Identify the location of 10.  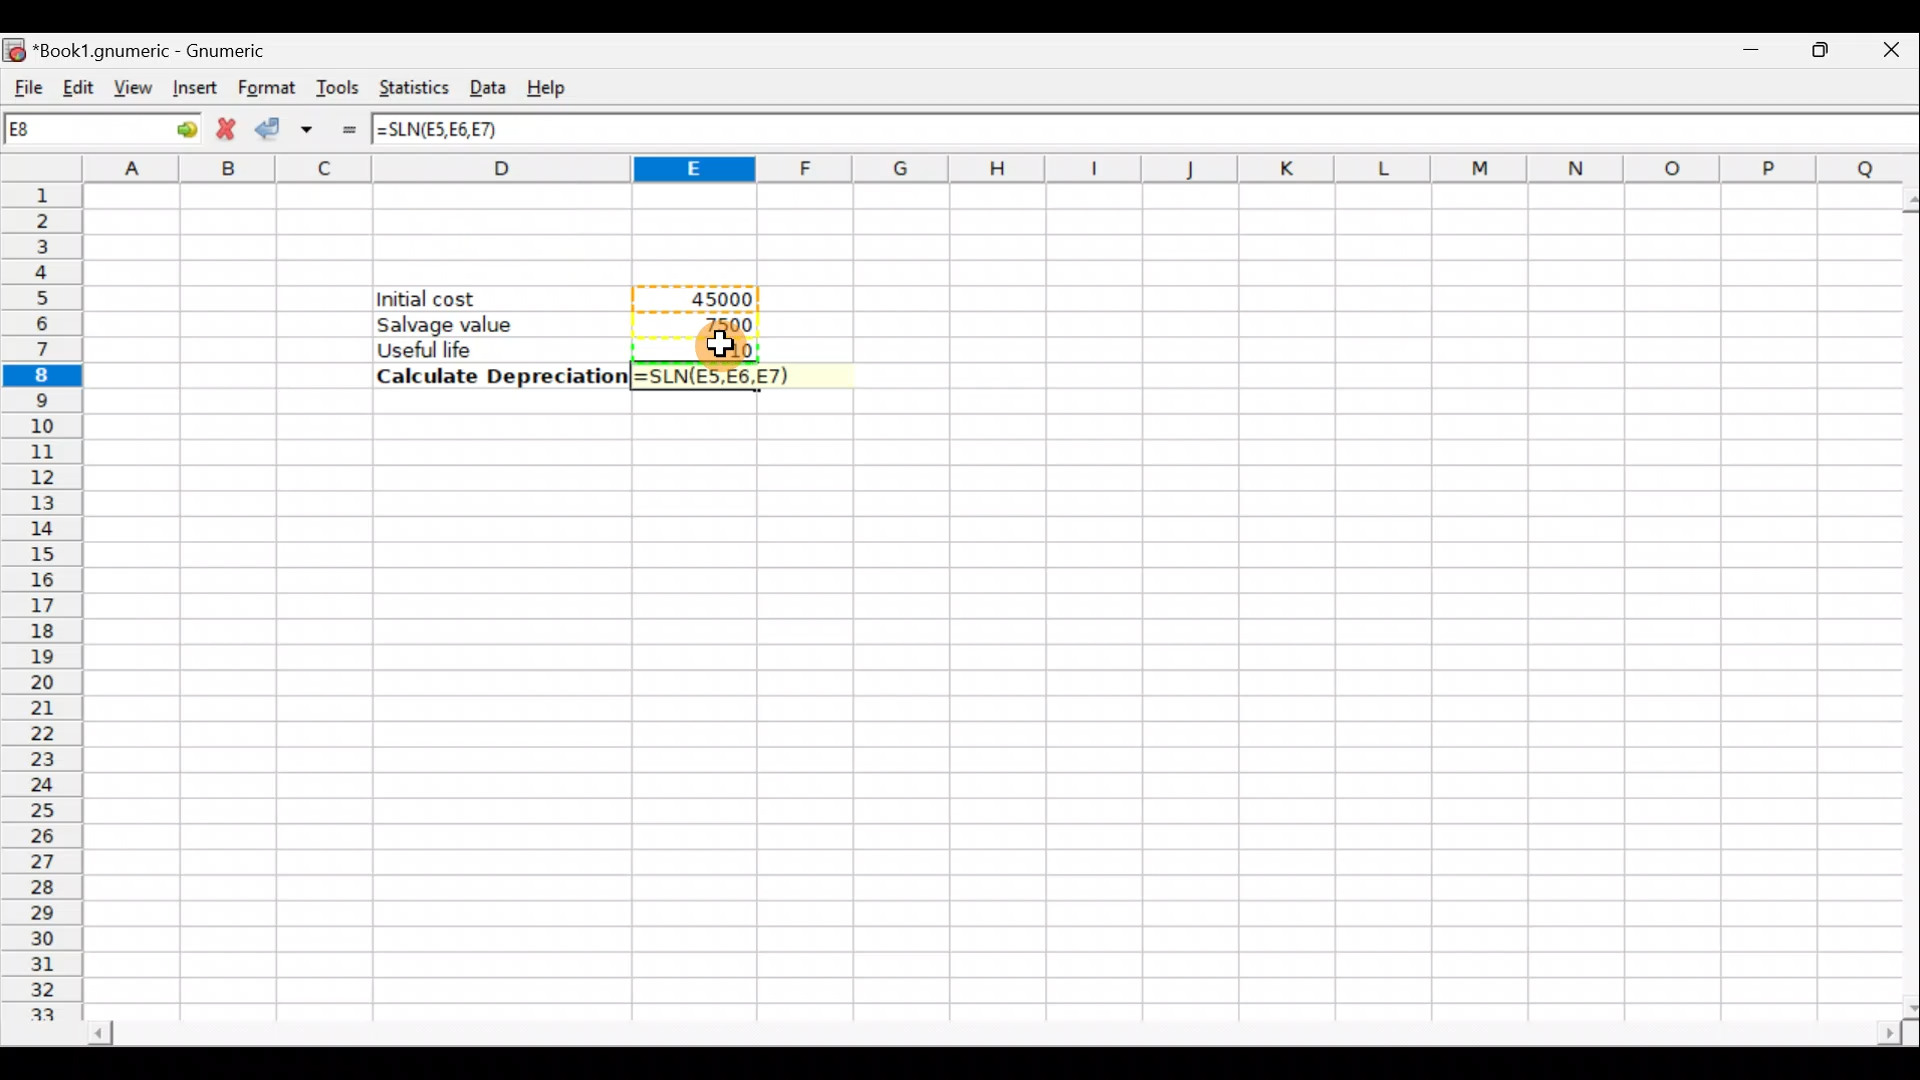
(734, 348).